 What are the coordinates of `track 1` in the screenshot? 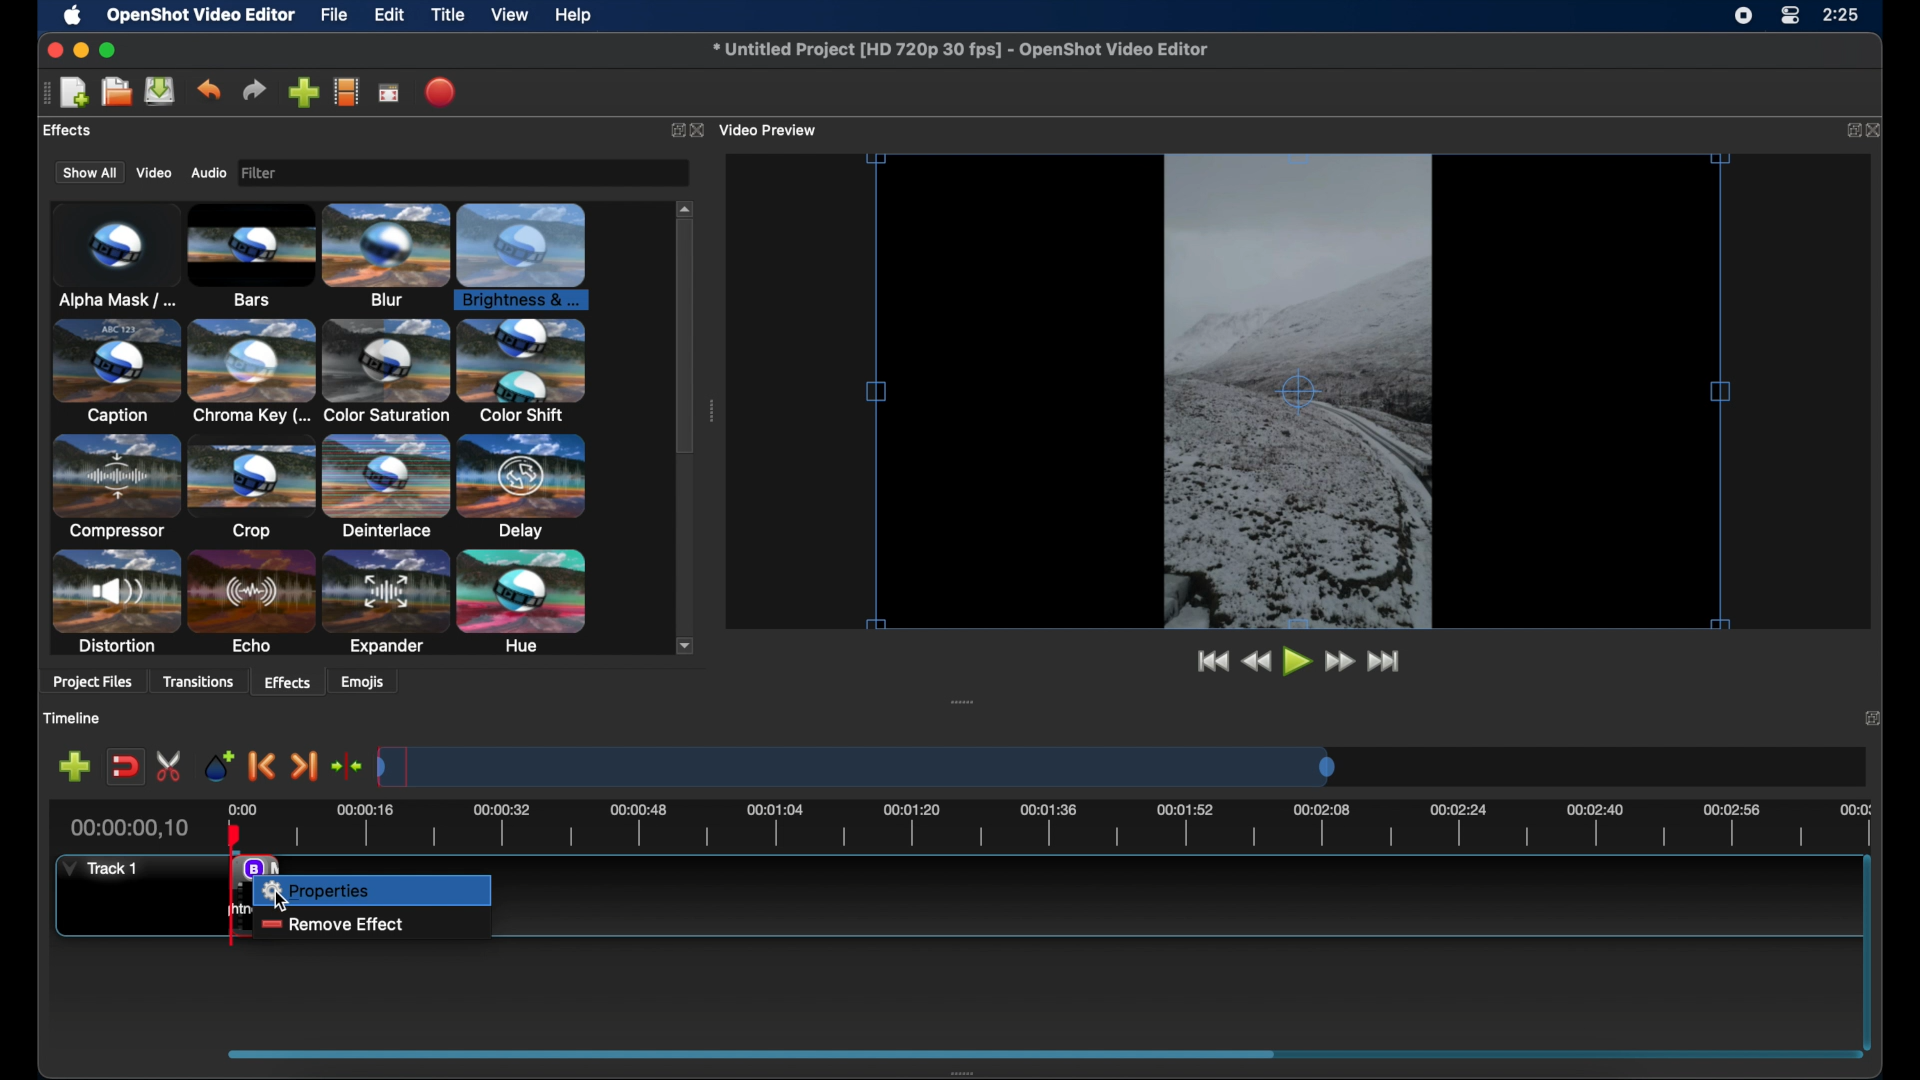 It's located at (98, 870).